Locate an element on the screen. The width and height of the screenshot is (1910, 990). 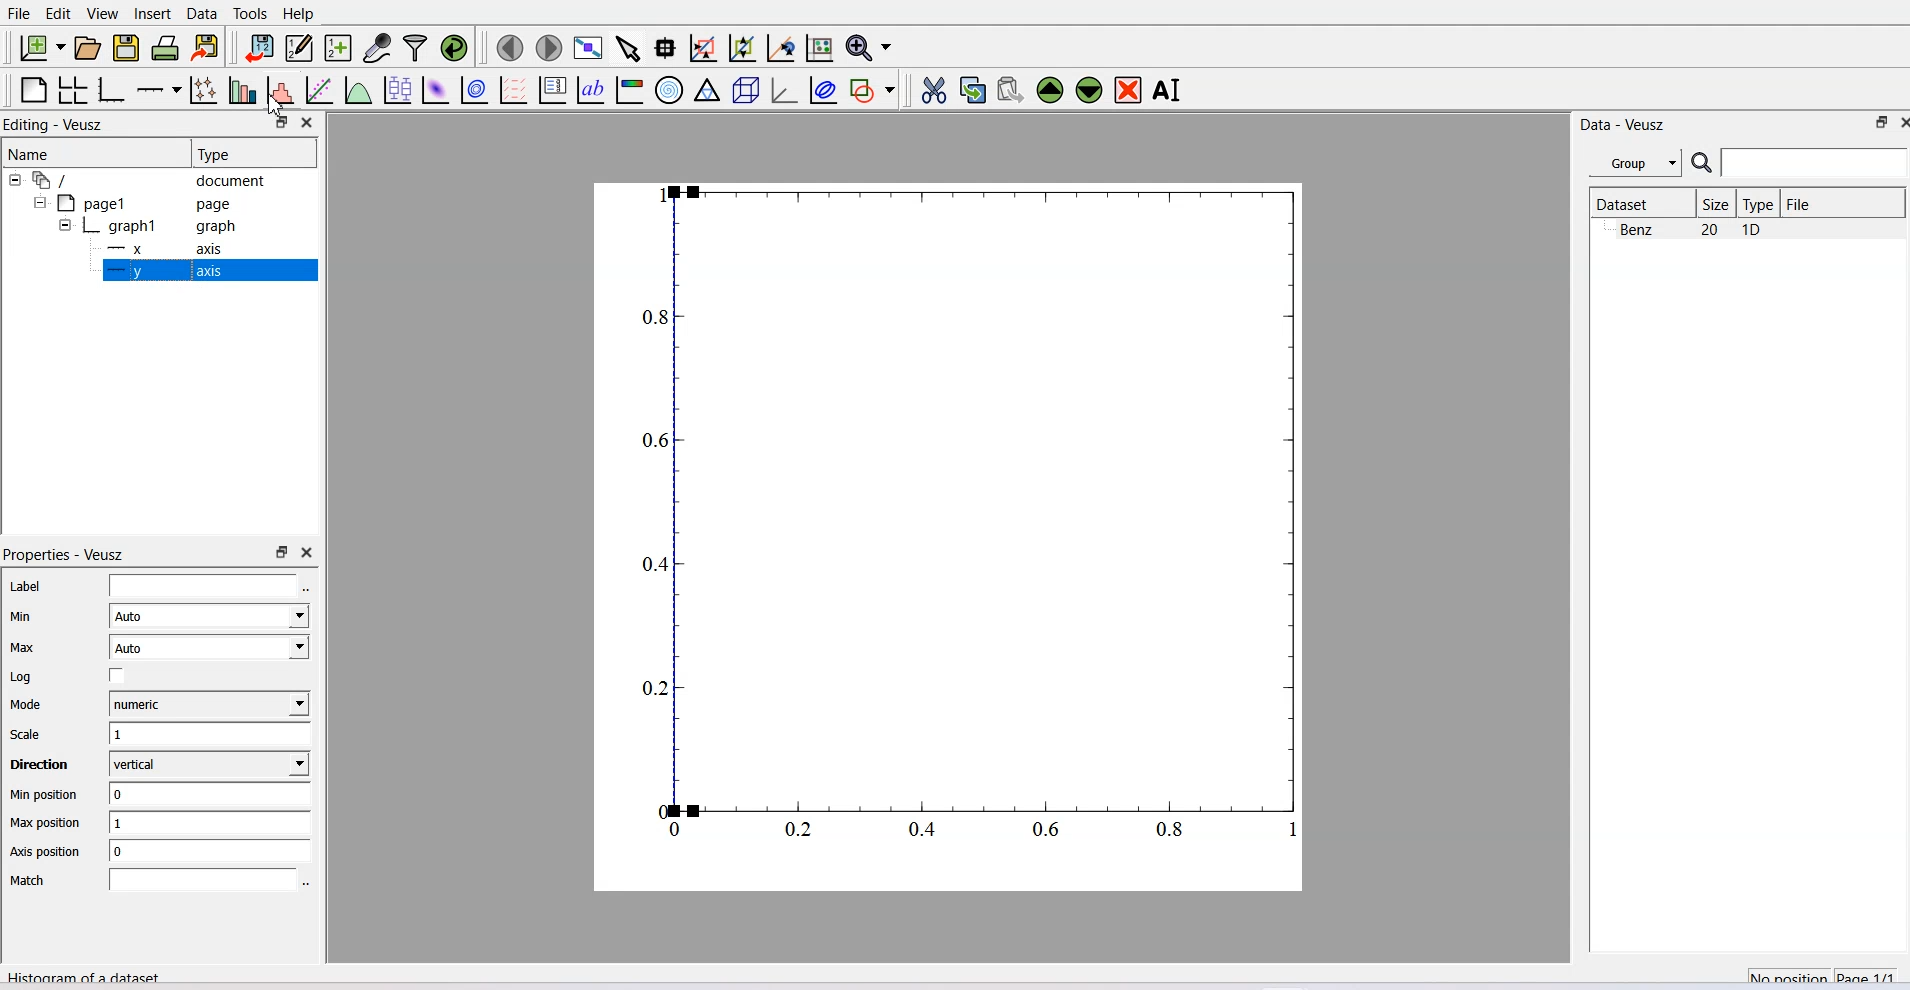
Plot a 2D dataset as contour is located at coordinates (475, 90).